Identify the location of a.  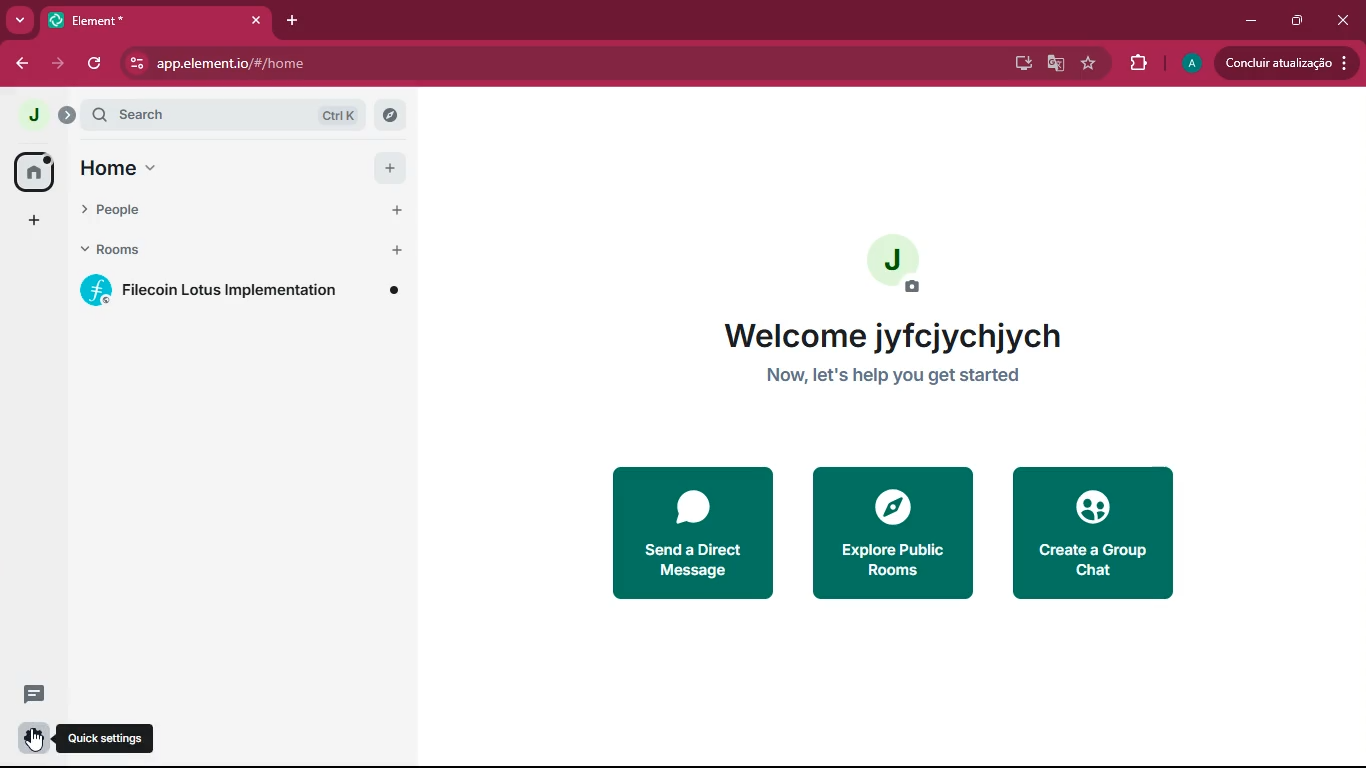
(1191, 63).